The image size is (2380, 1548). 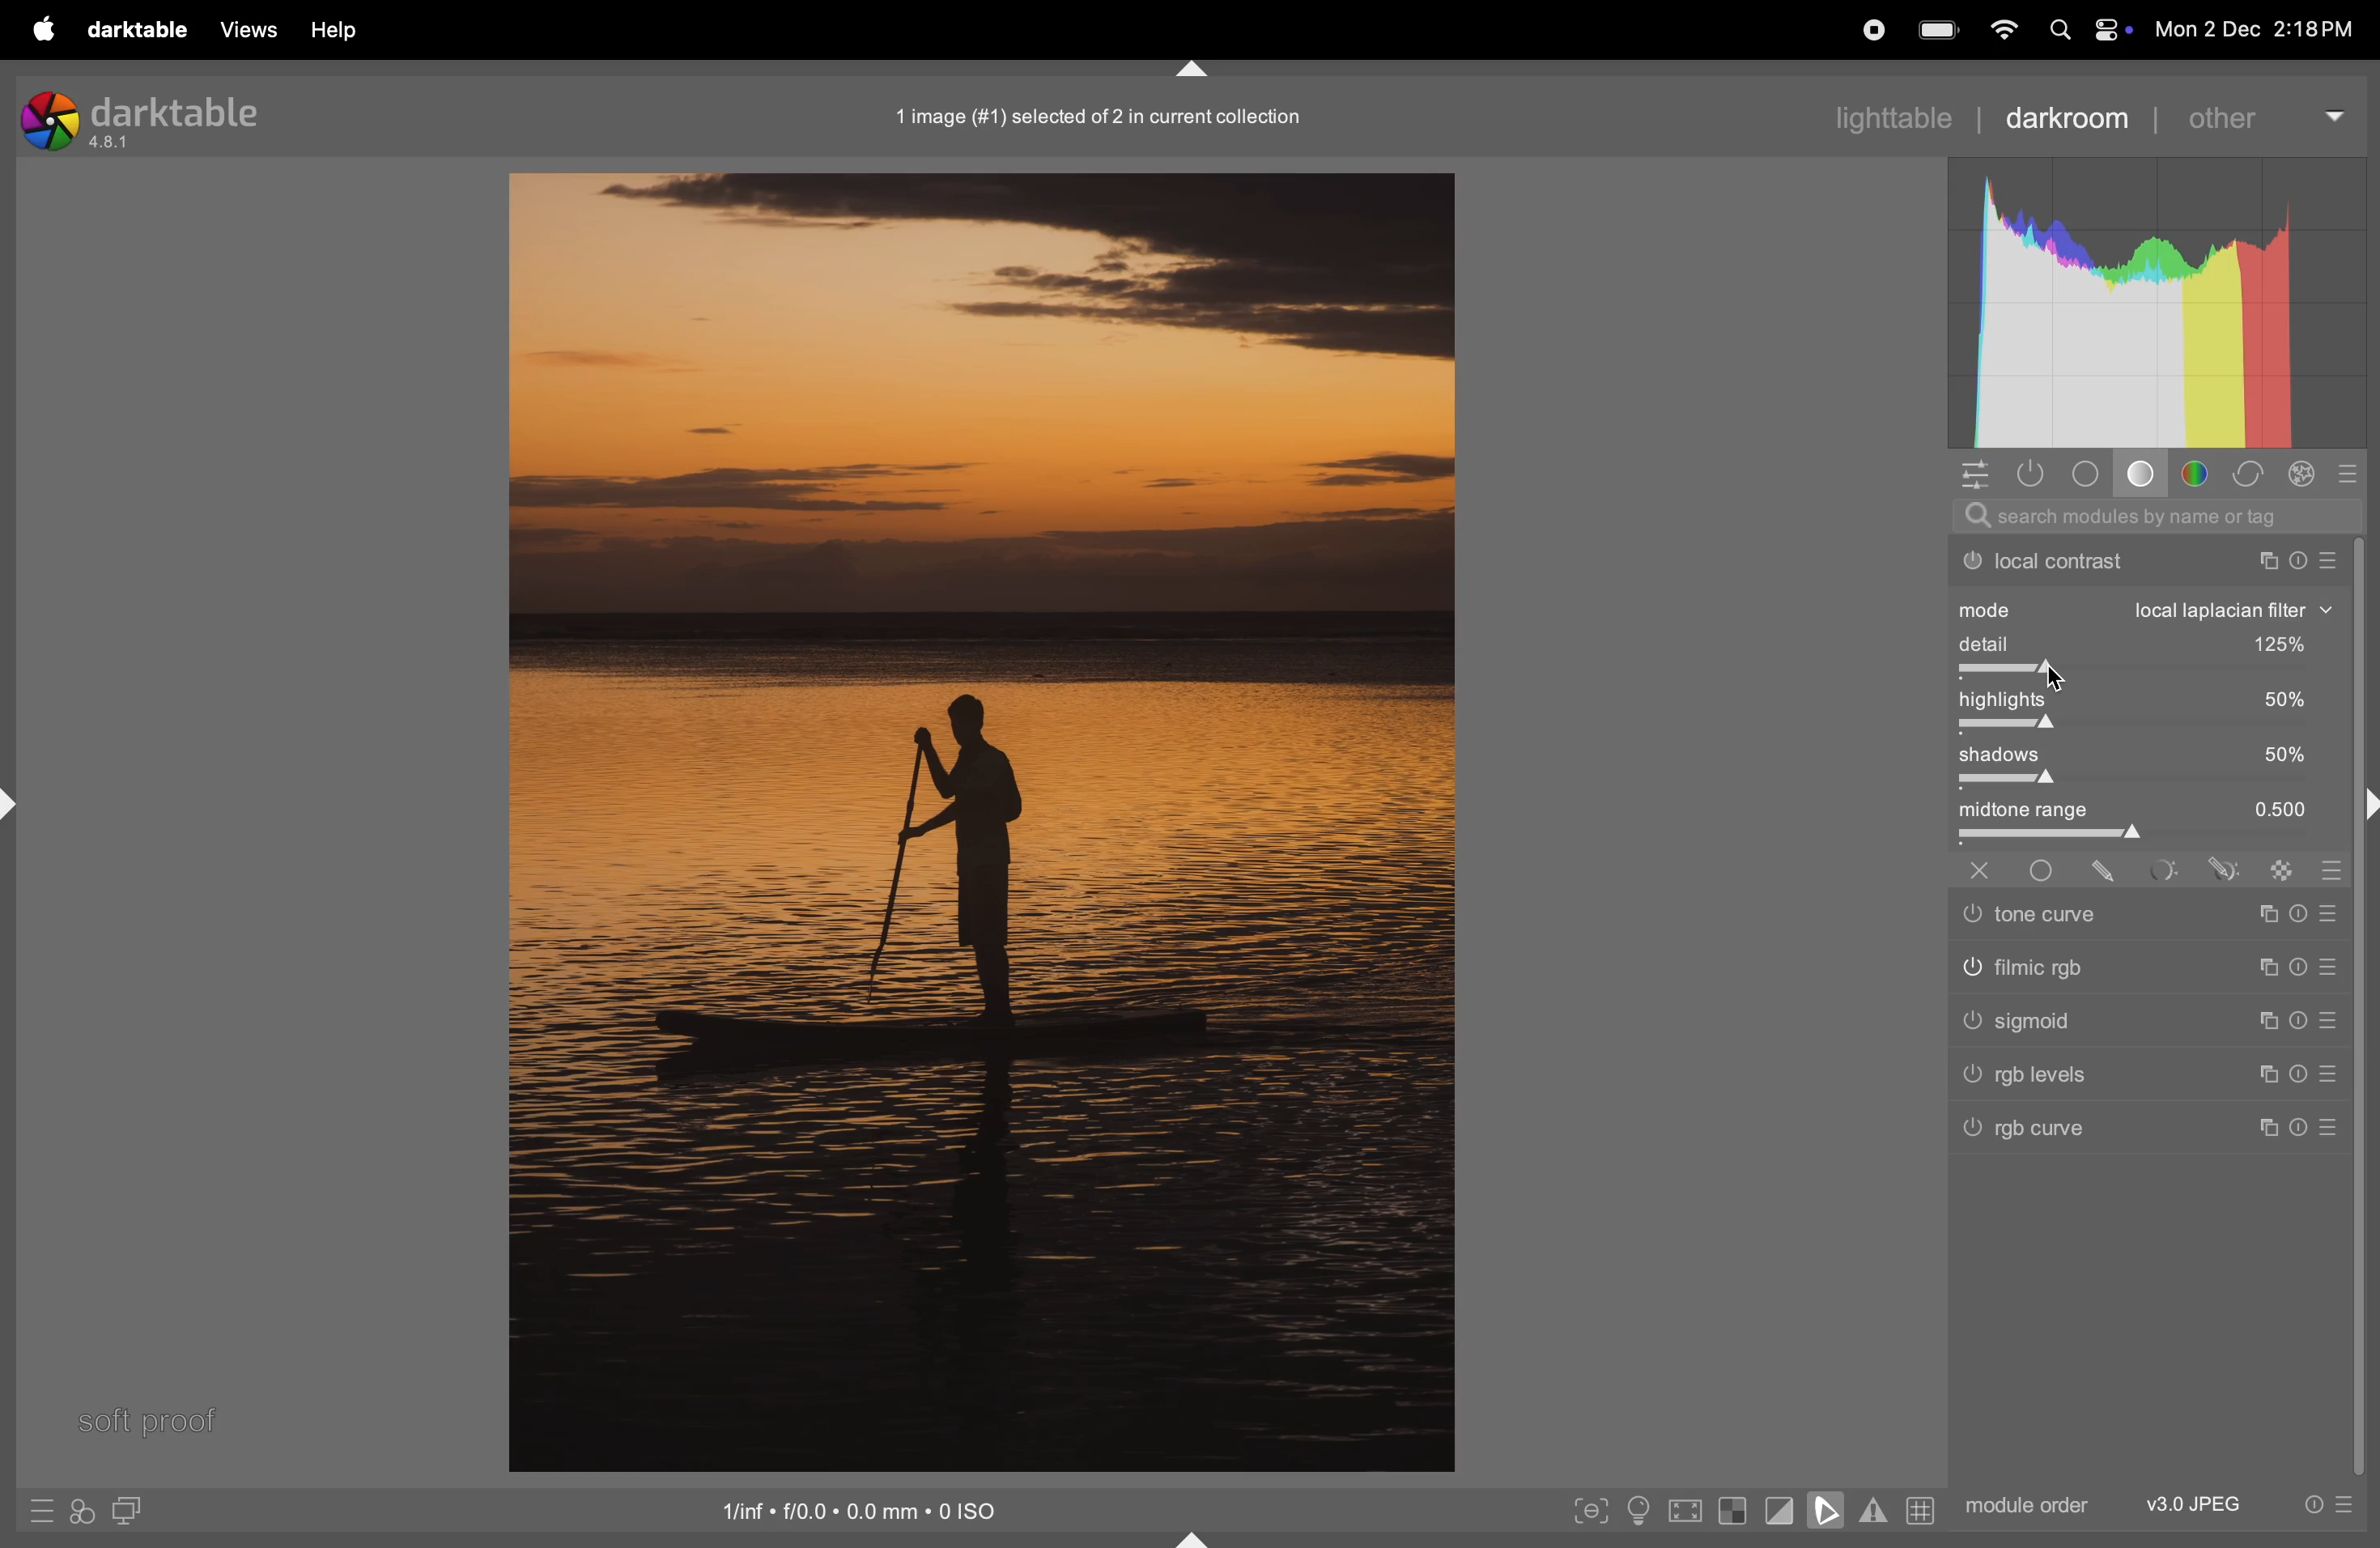 What do you see at coordinates (2328, 1131) in the screenshot?
I see `` at bounding box center [2328, 1131].